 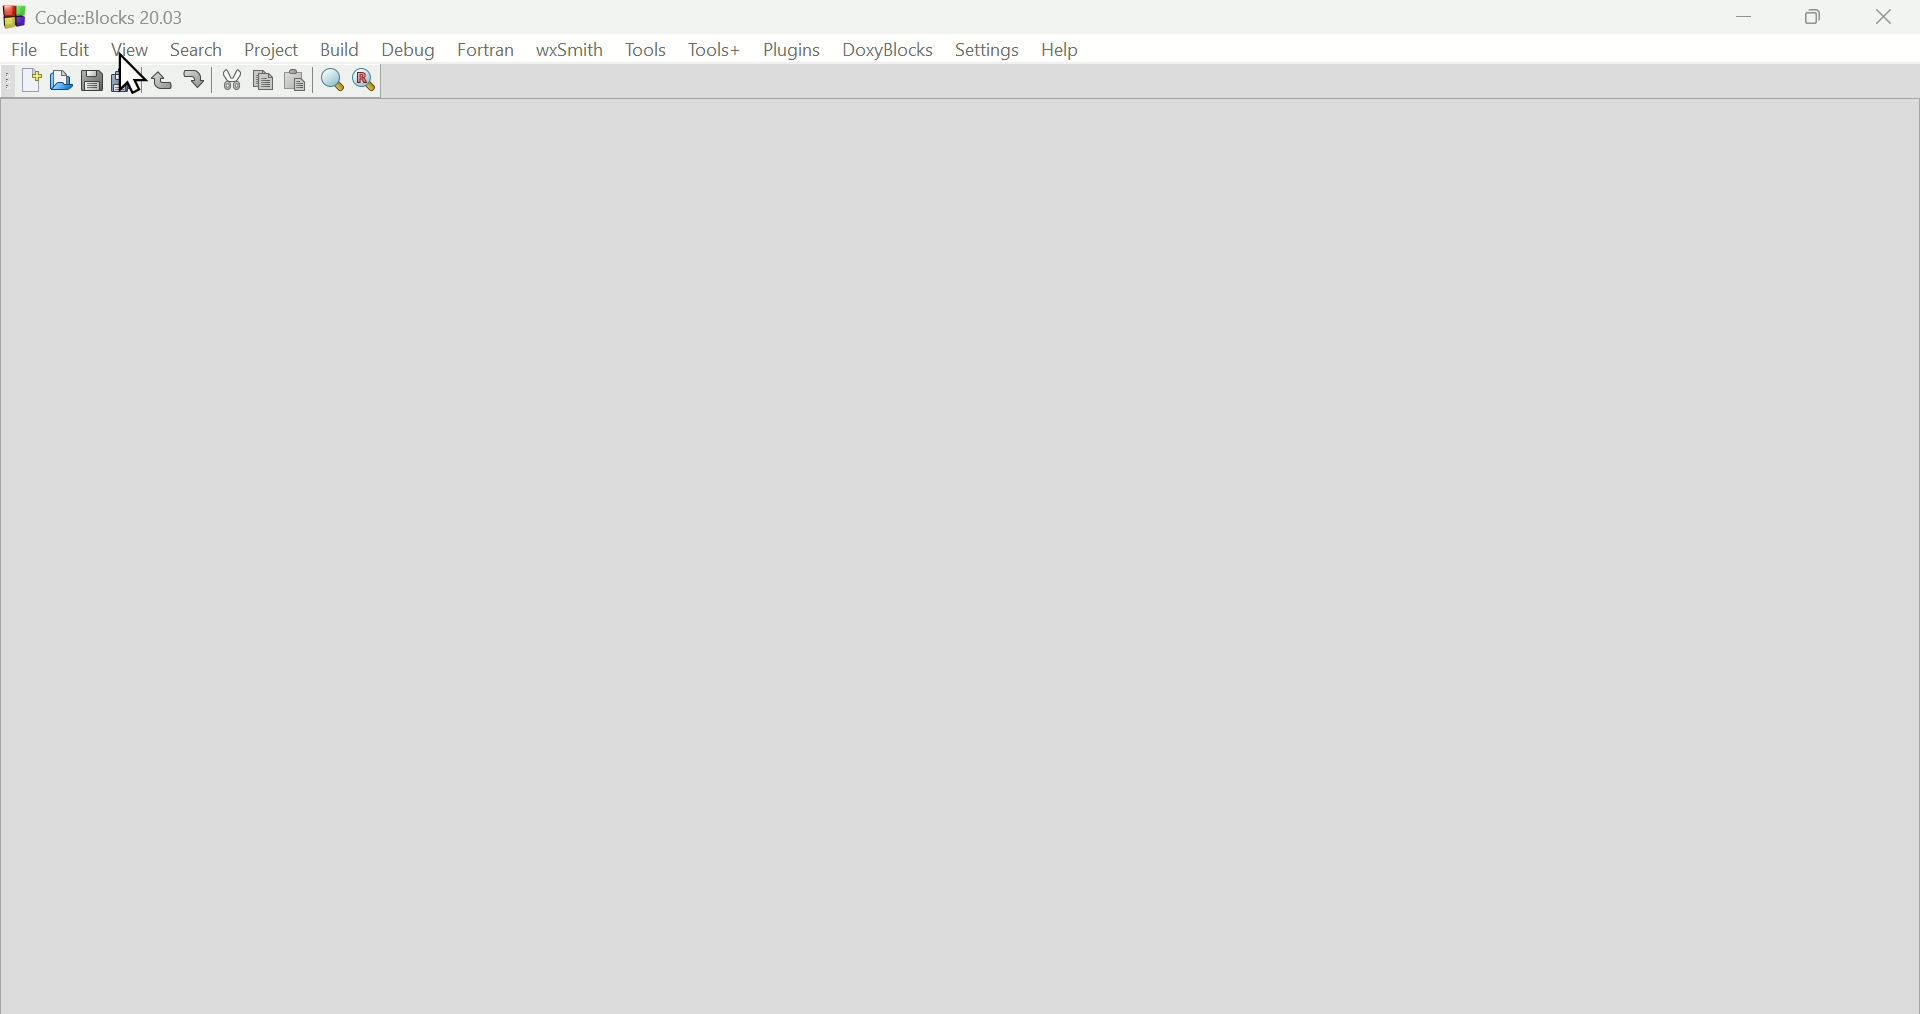 What do you see at coordinates (487, 50) in the screenshot?
I see `Fortran` at bounding box center [487, 50].